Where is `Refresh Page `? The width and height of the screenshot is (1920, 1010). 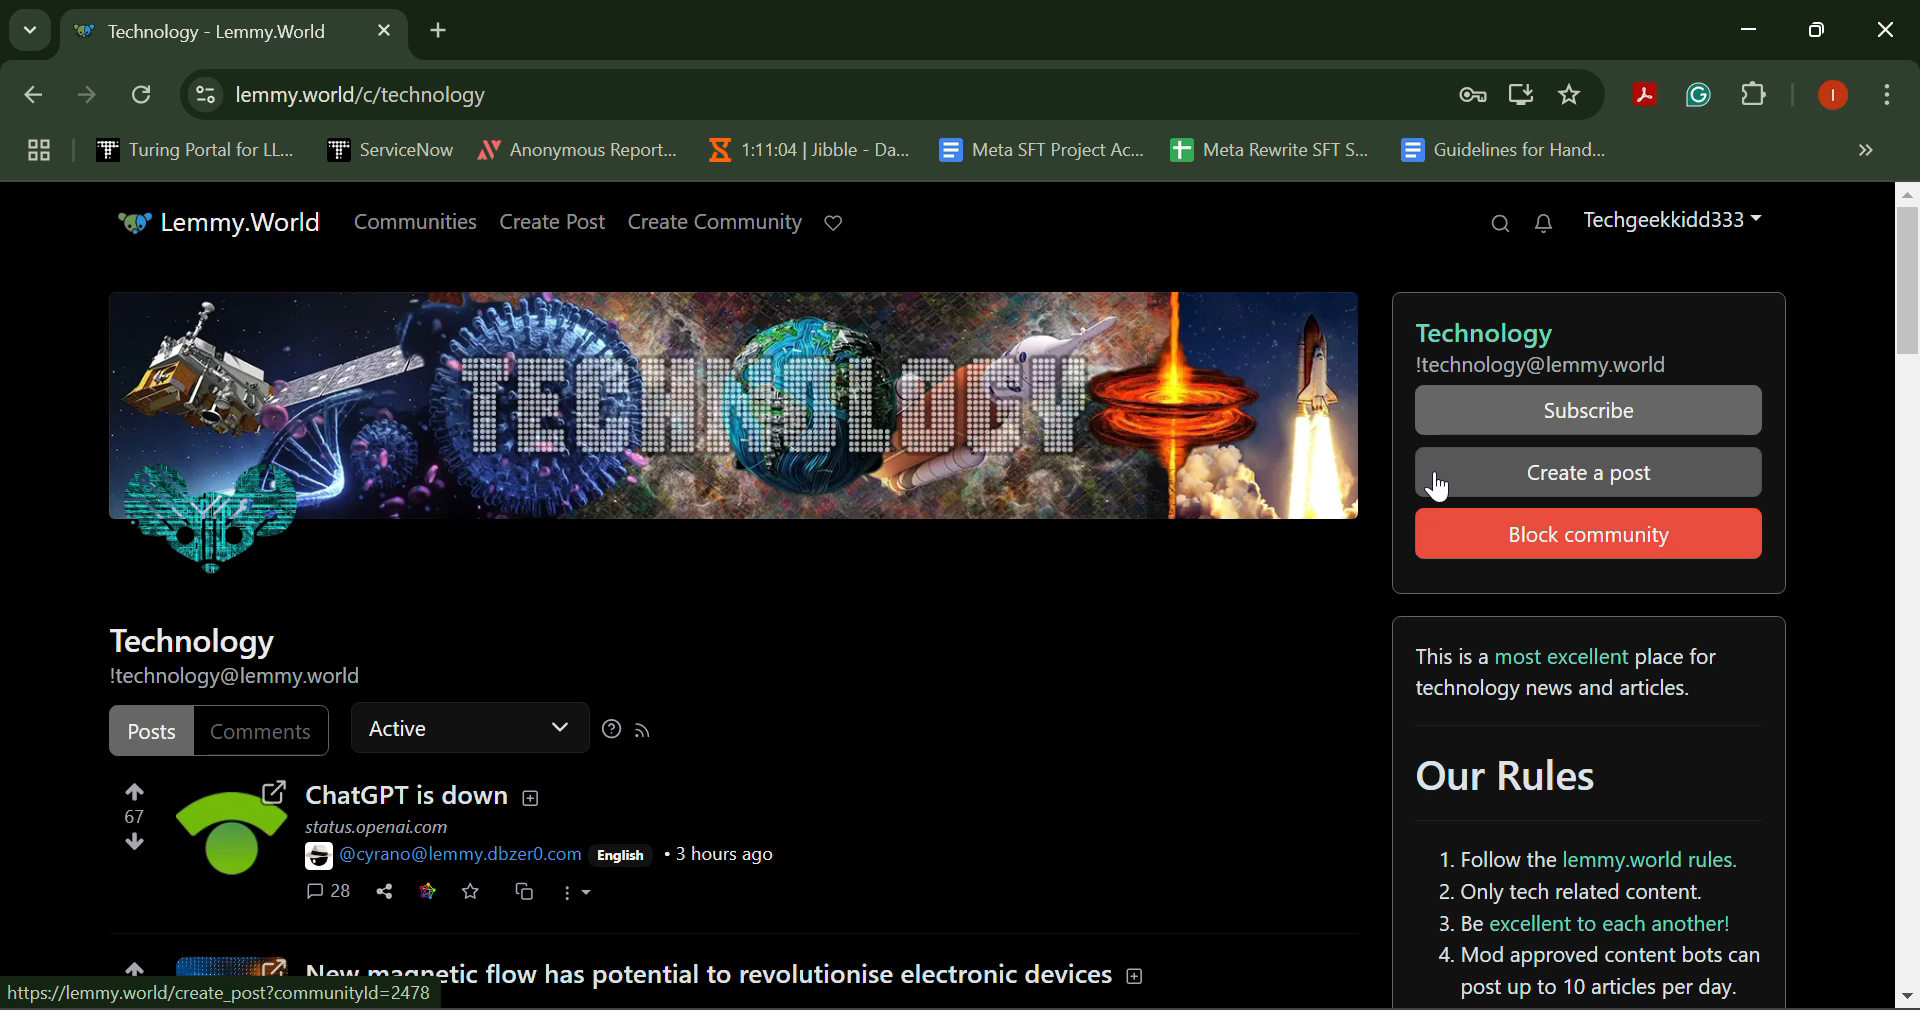
Refresh Page  is located at coordinates (144, 96).